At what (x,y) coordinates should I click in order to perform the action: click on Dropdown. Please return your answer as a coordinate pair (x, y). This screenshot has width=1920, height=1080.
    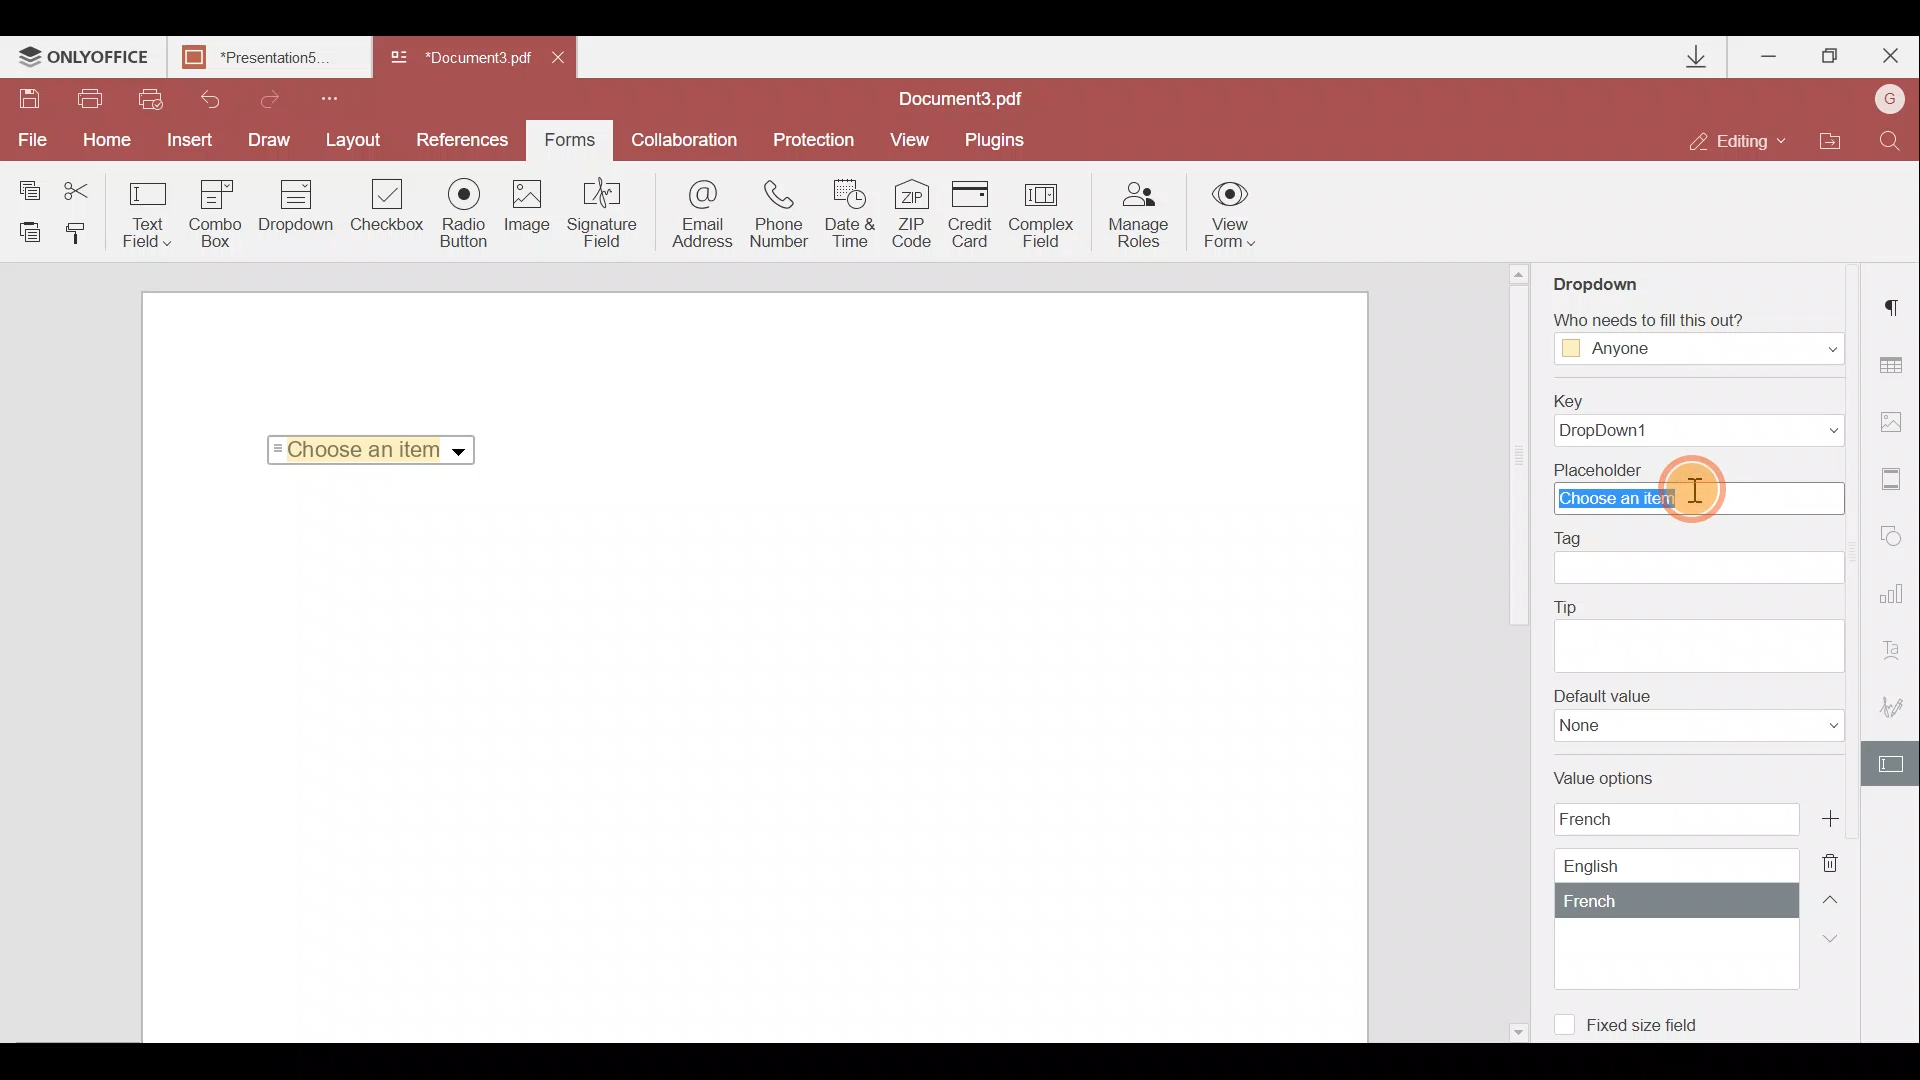
    Looking at the image, I should click on (1614, 277).